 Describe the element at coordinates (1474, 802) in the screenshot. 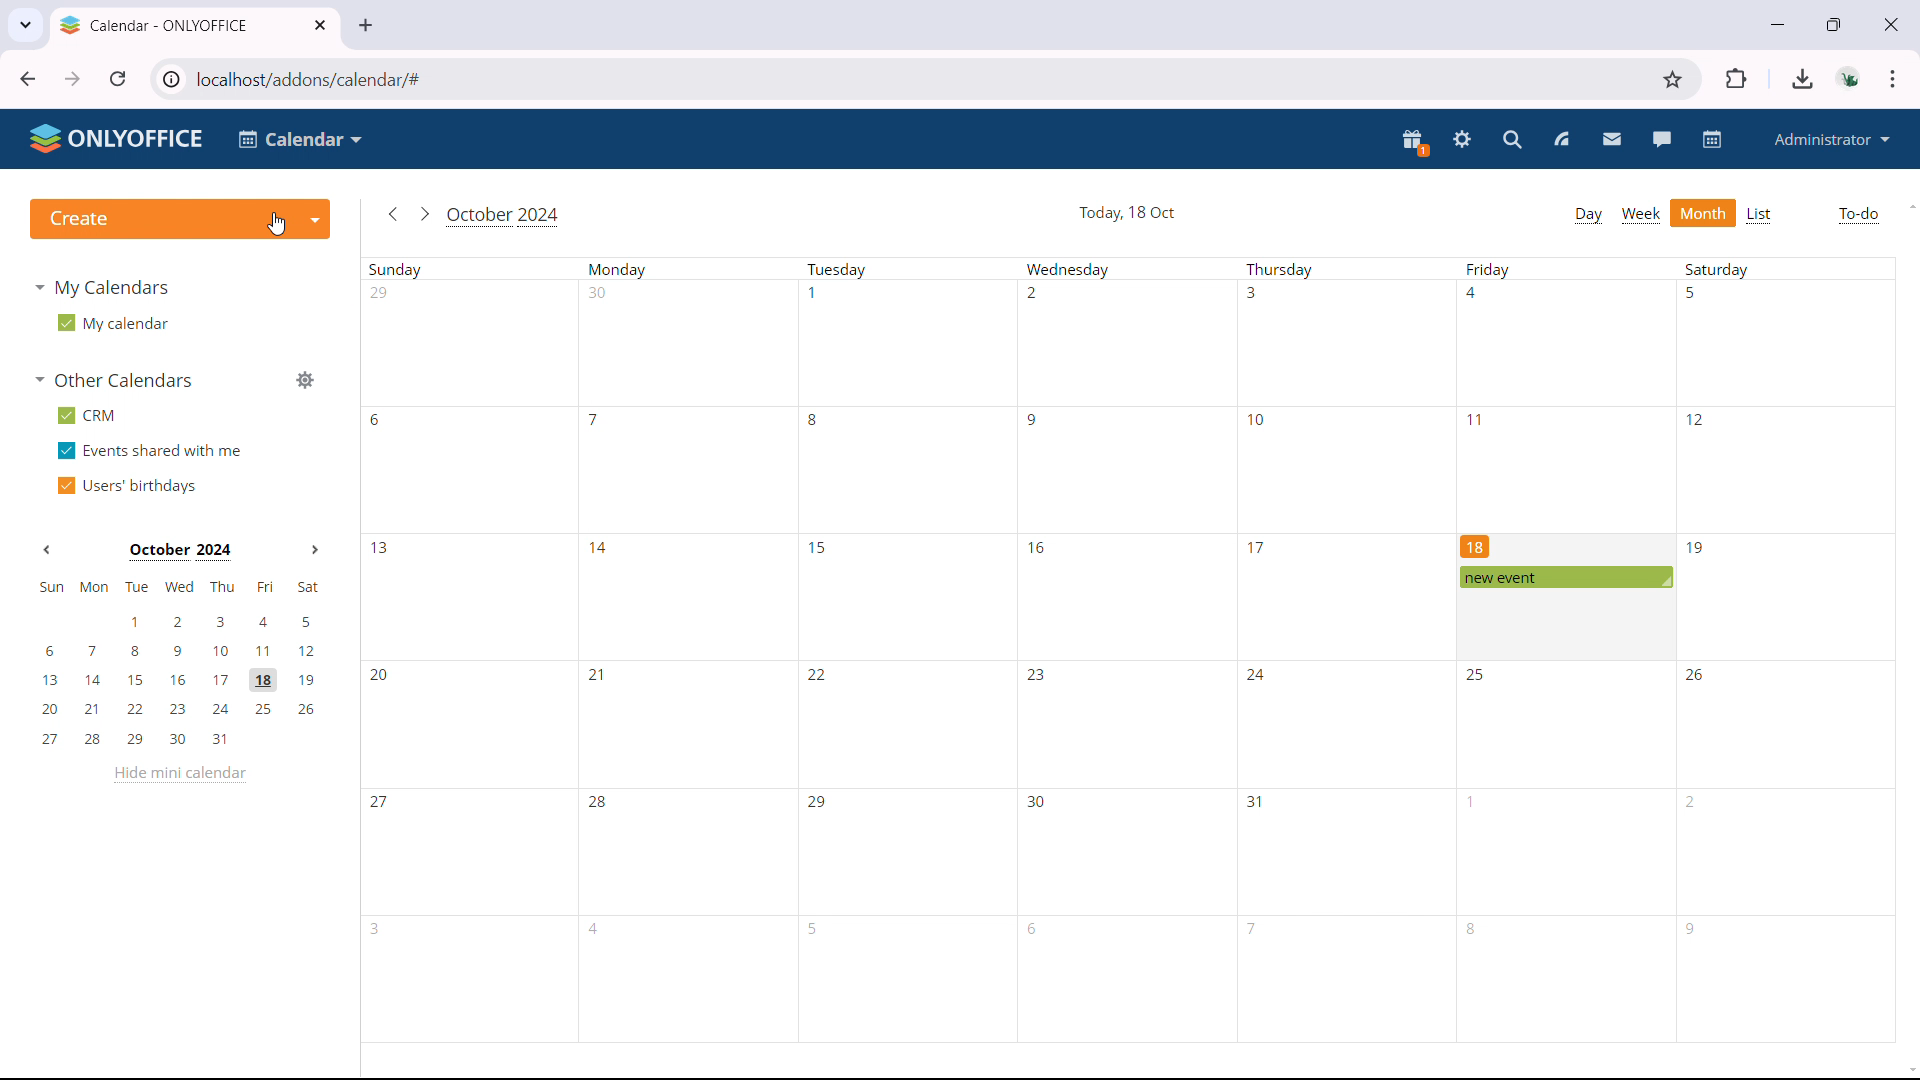

I see `1` at that location.